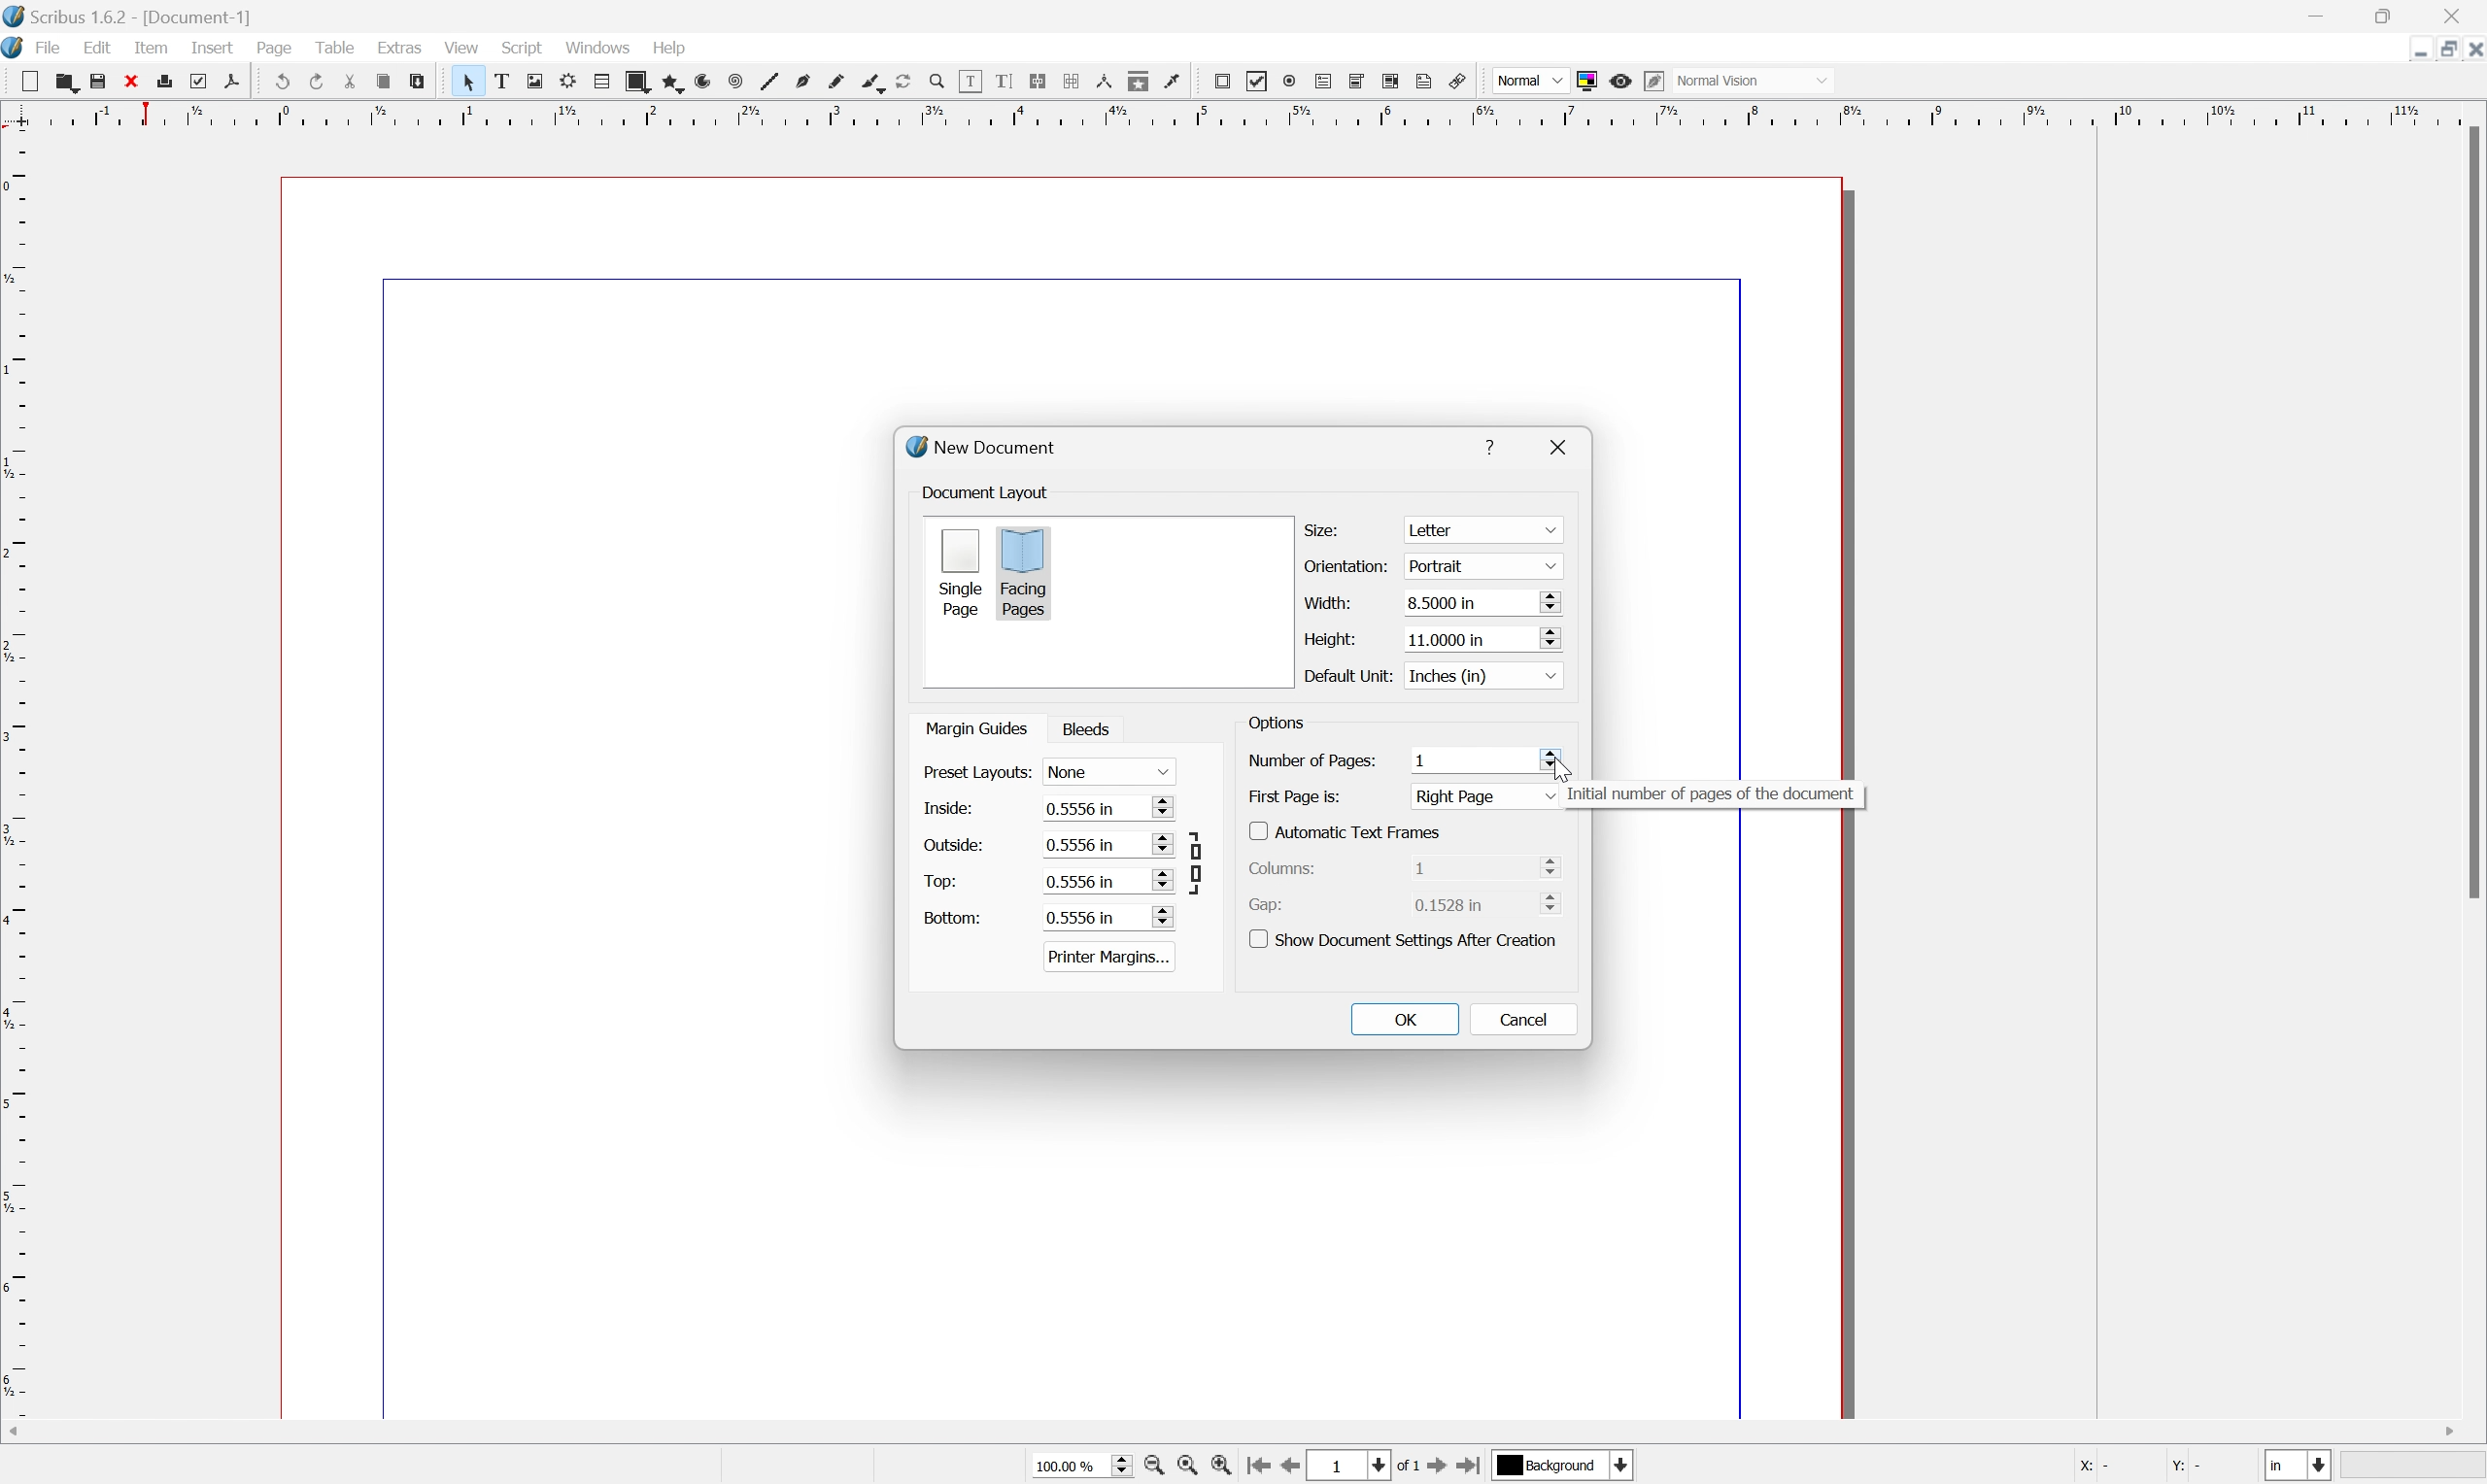  I want to click on initial number of pages of the document, so click(1710, 796).